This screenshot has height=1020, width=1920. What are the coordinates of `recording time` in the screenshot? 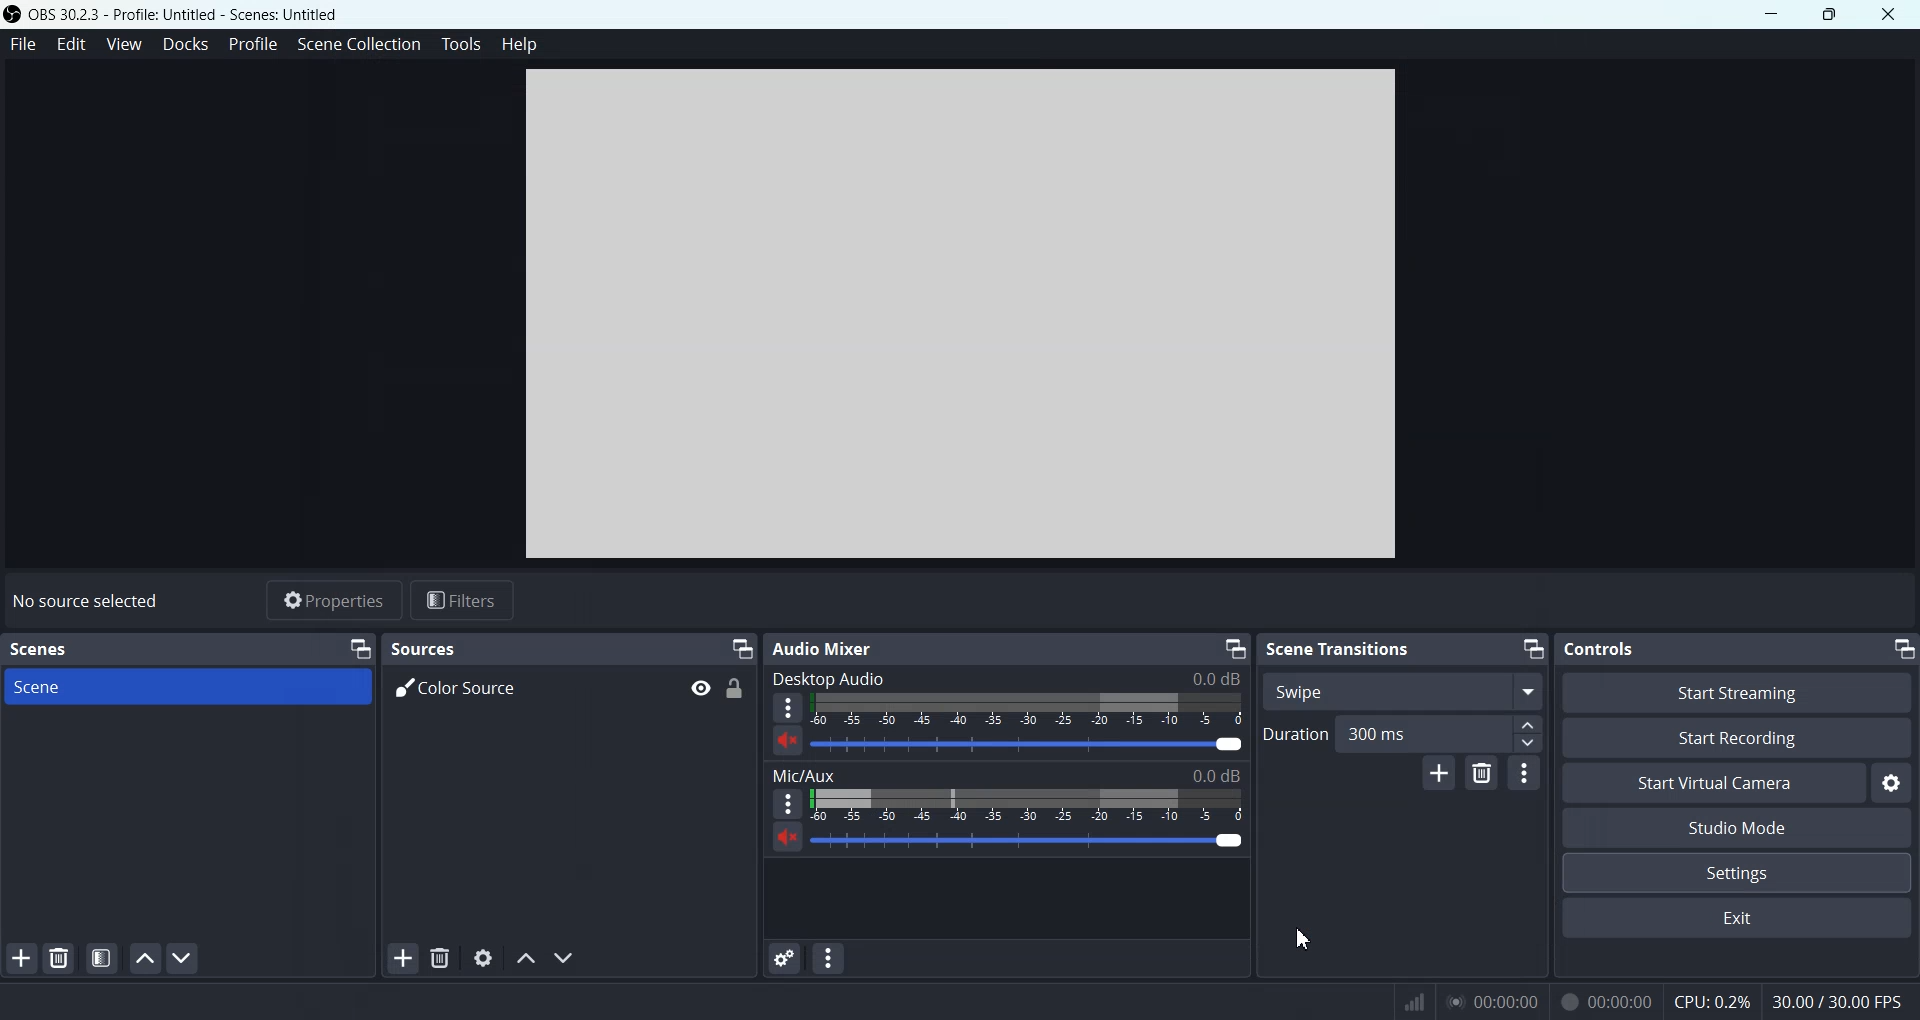 It's located at (1602, 1001).